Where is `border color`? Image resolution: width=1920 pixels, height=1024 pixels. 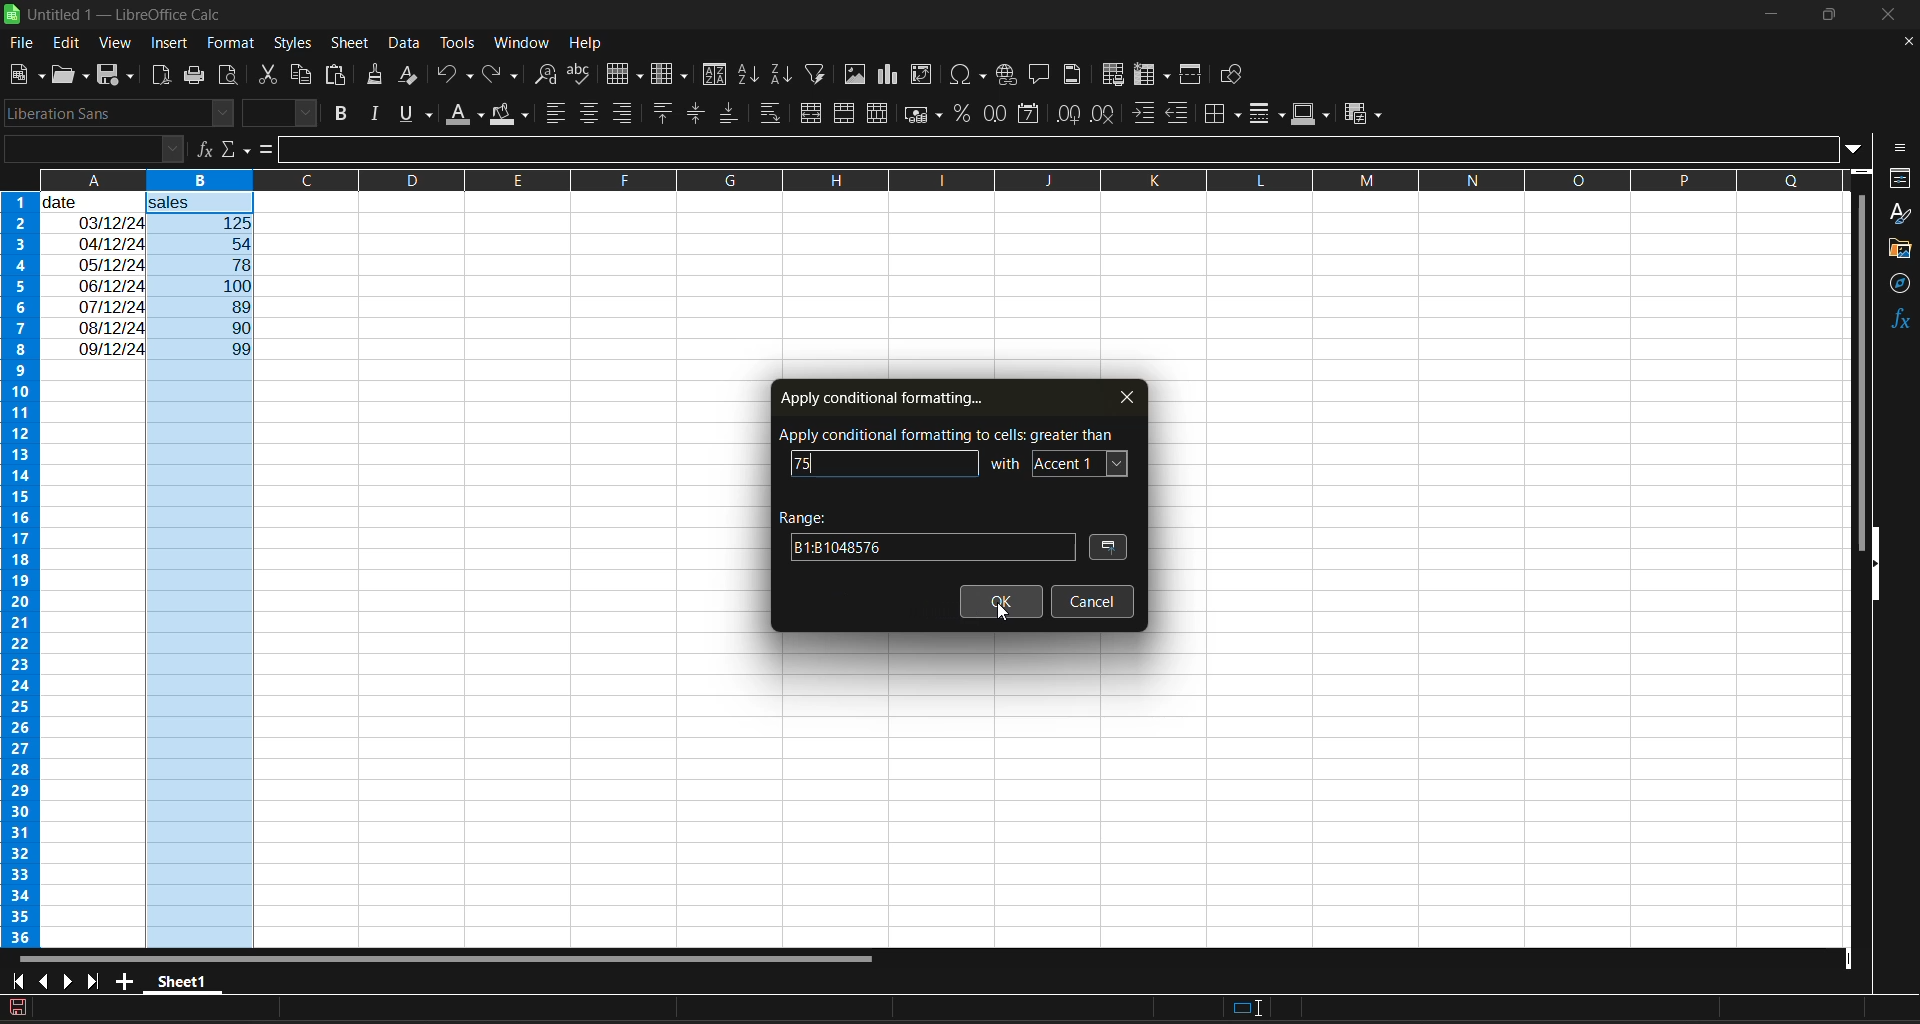
border color is located at coordinates (1311, 114).